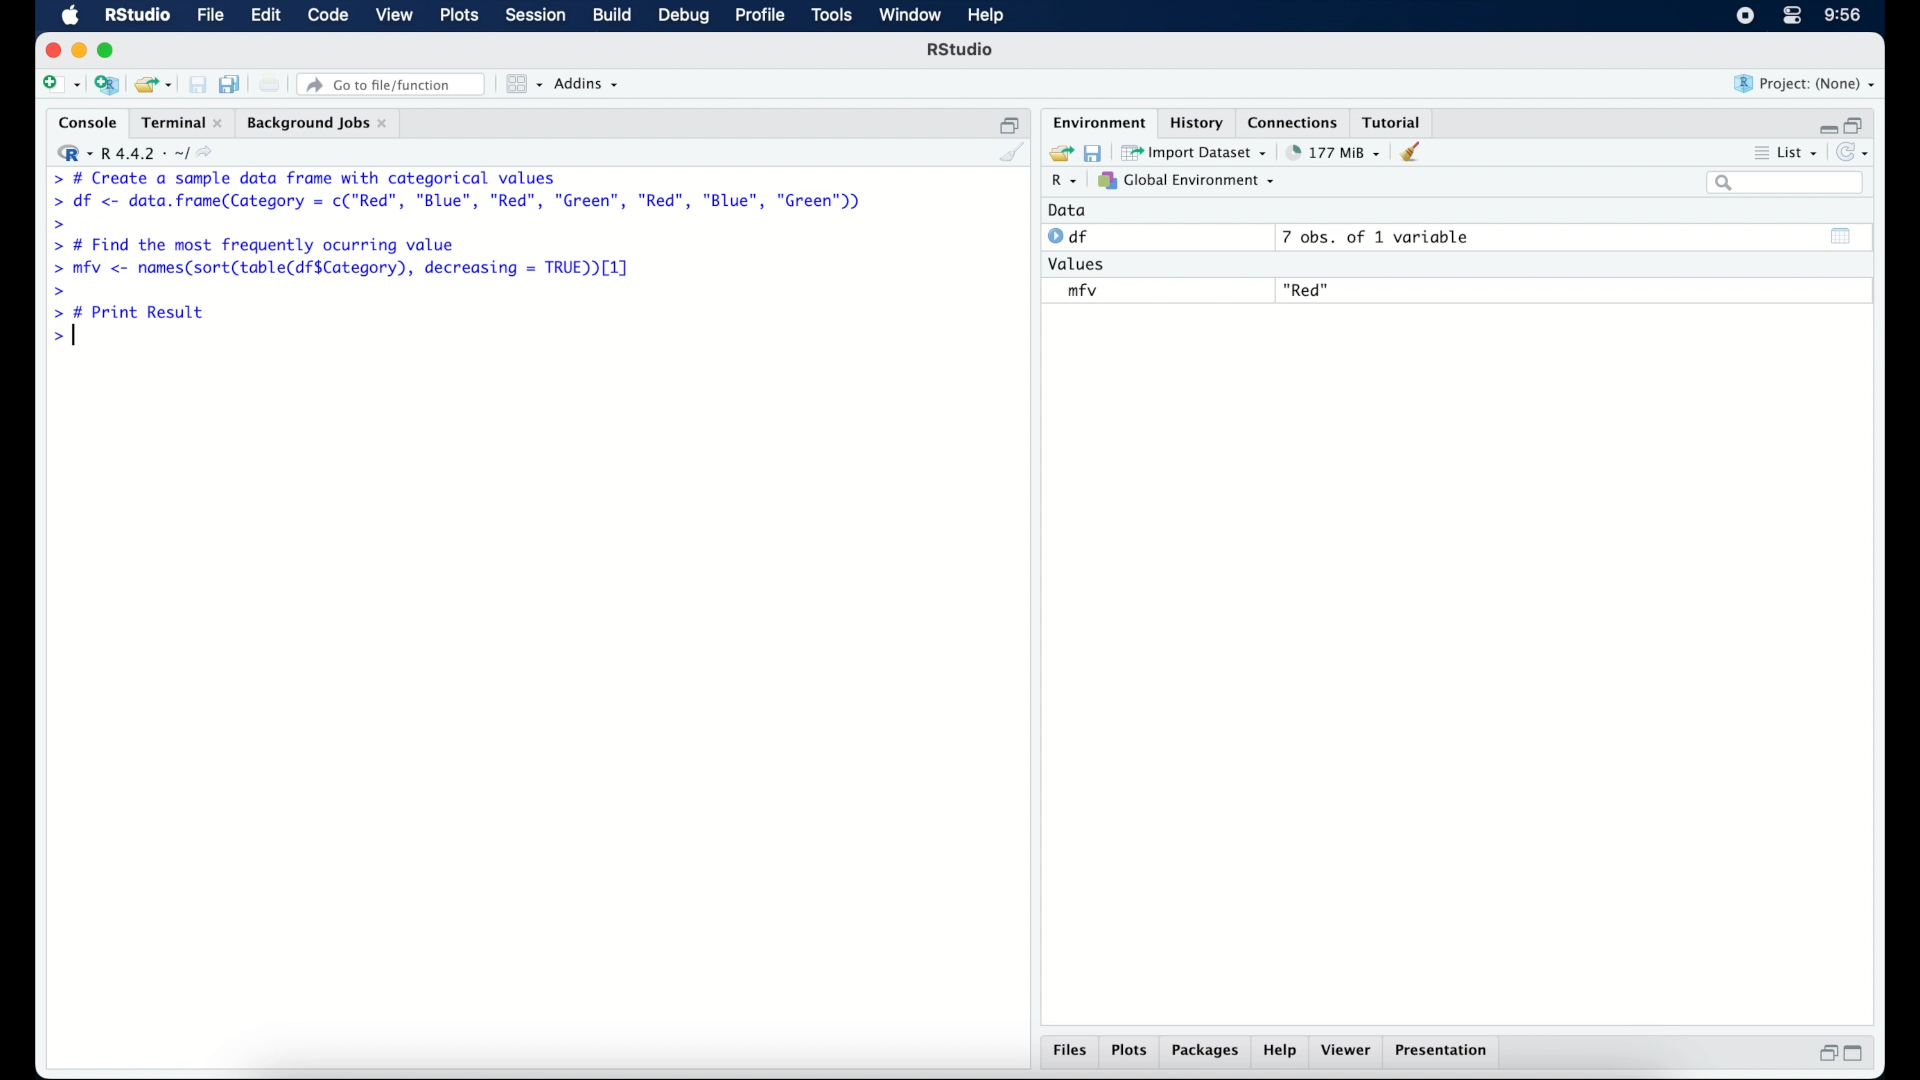 The height and width of the screenshot is (1080, 1920). Describe the element at coordinates (270, 84) in the screenshot. I see `print` at that location.